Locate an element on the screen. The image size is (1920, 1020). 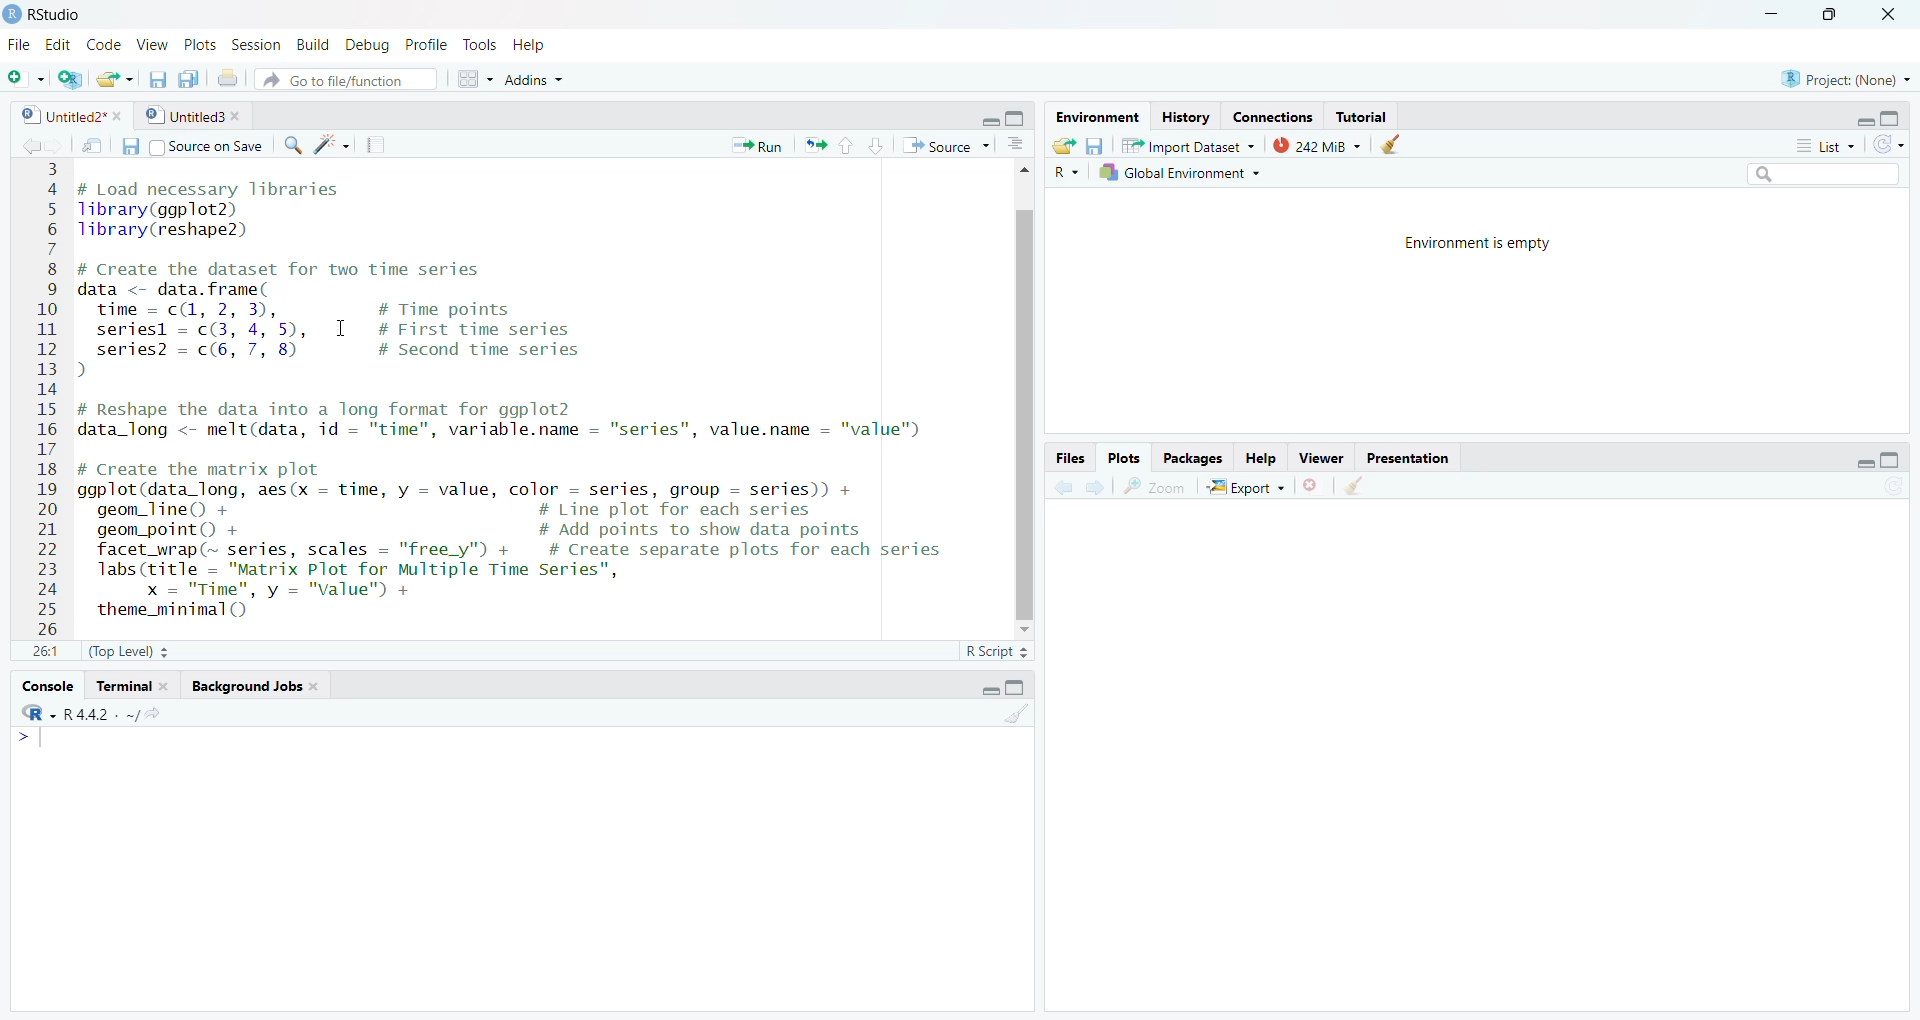
search box is located at coordinates (1821, 173).